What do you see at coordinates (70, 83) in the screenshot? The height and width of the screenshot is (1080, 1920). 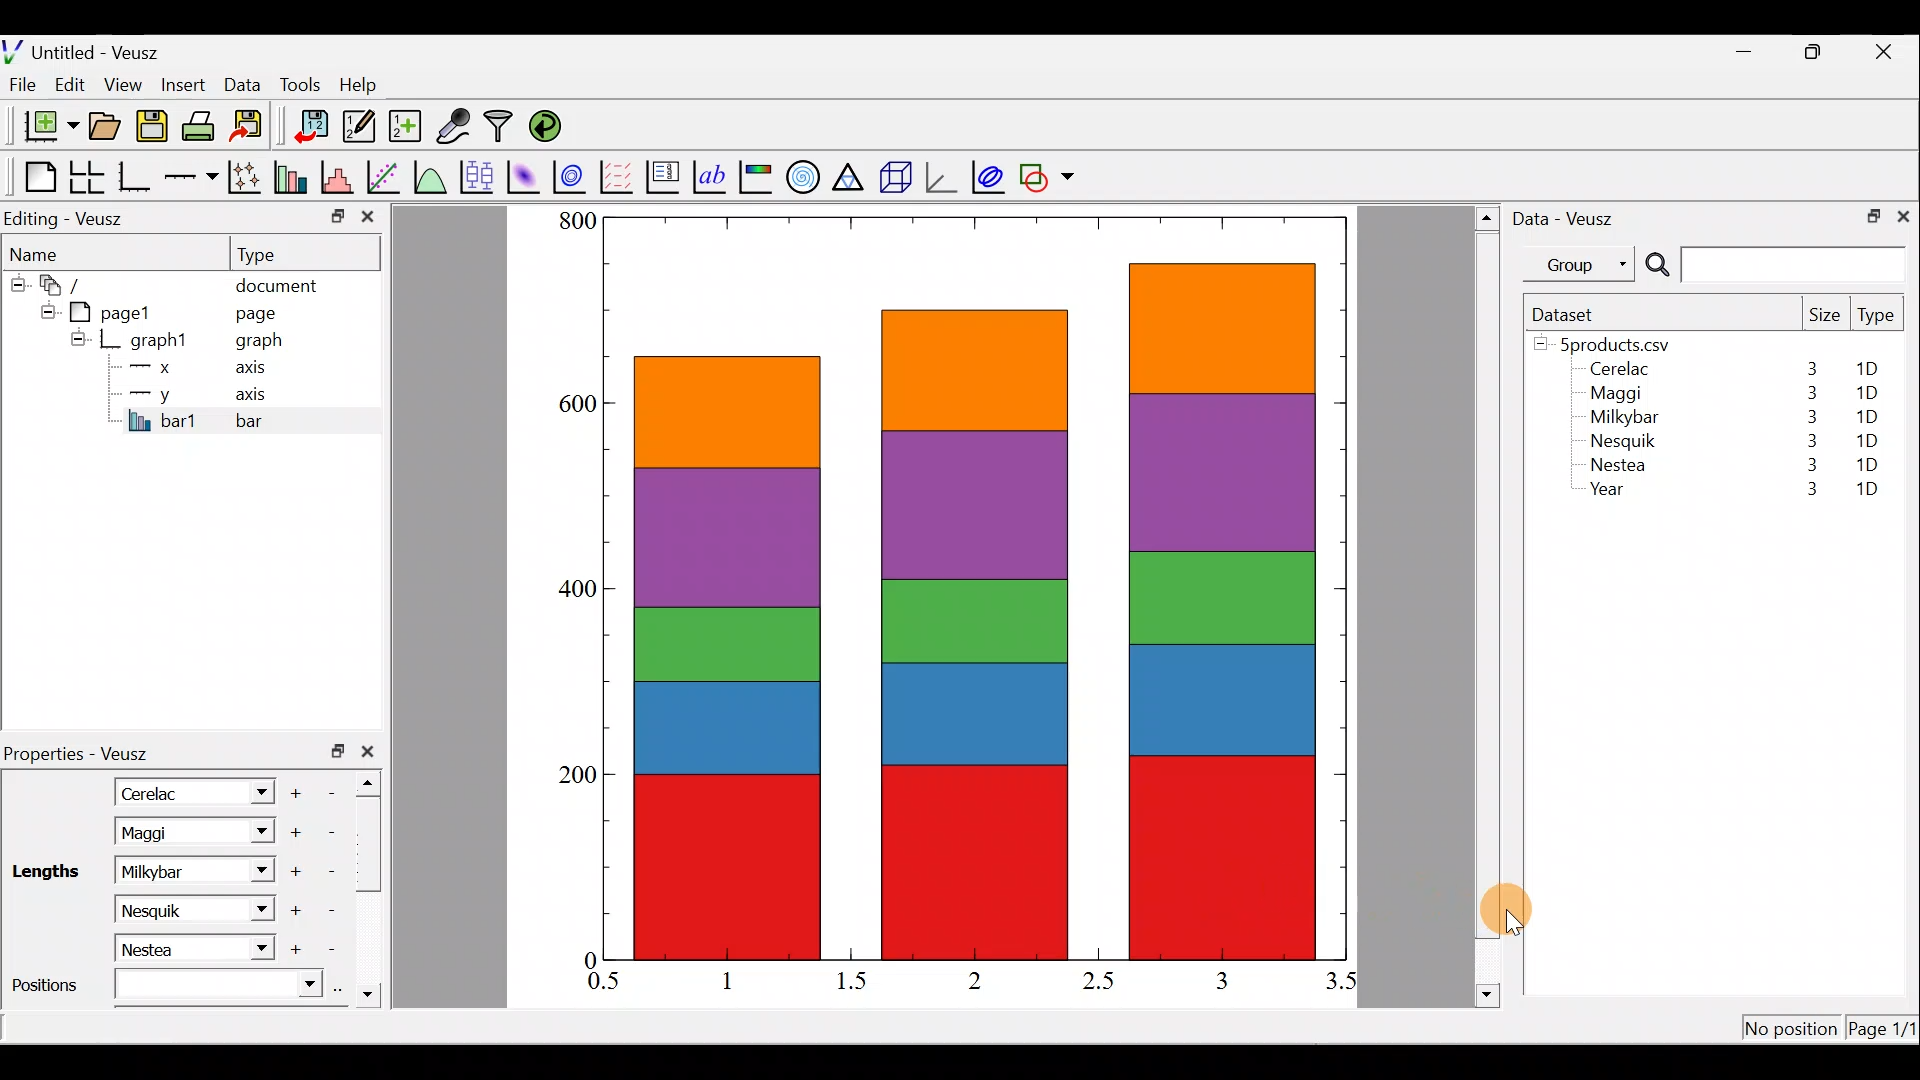 I see `Edit` at bounding box center [70, 83].